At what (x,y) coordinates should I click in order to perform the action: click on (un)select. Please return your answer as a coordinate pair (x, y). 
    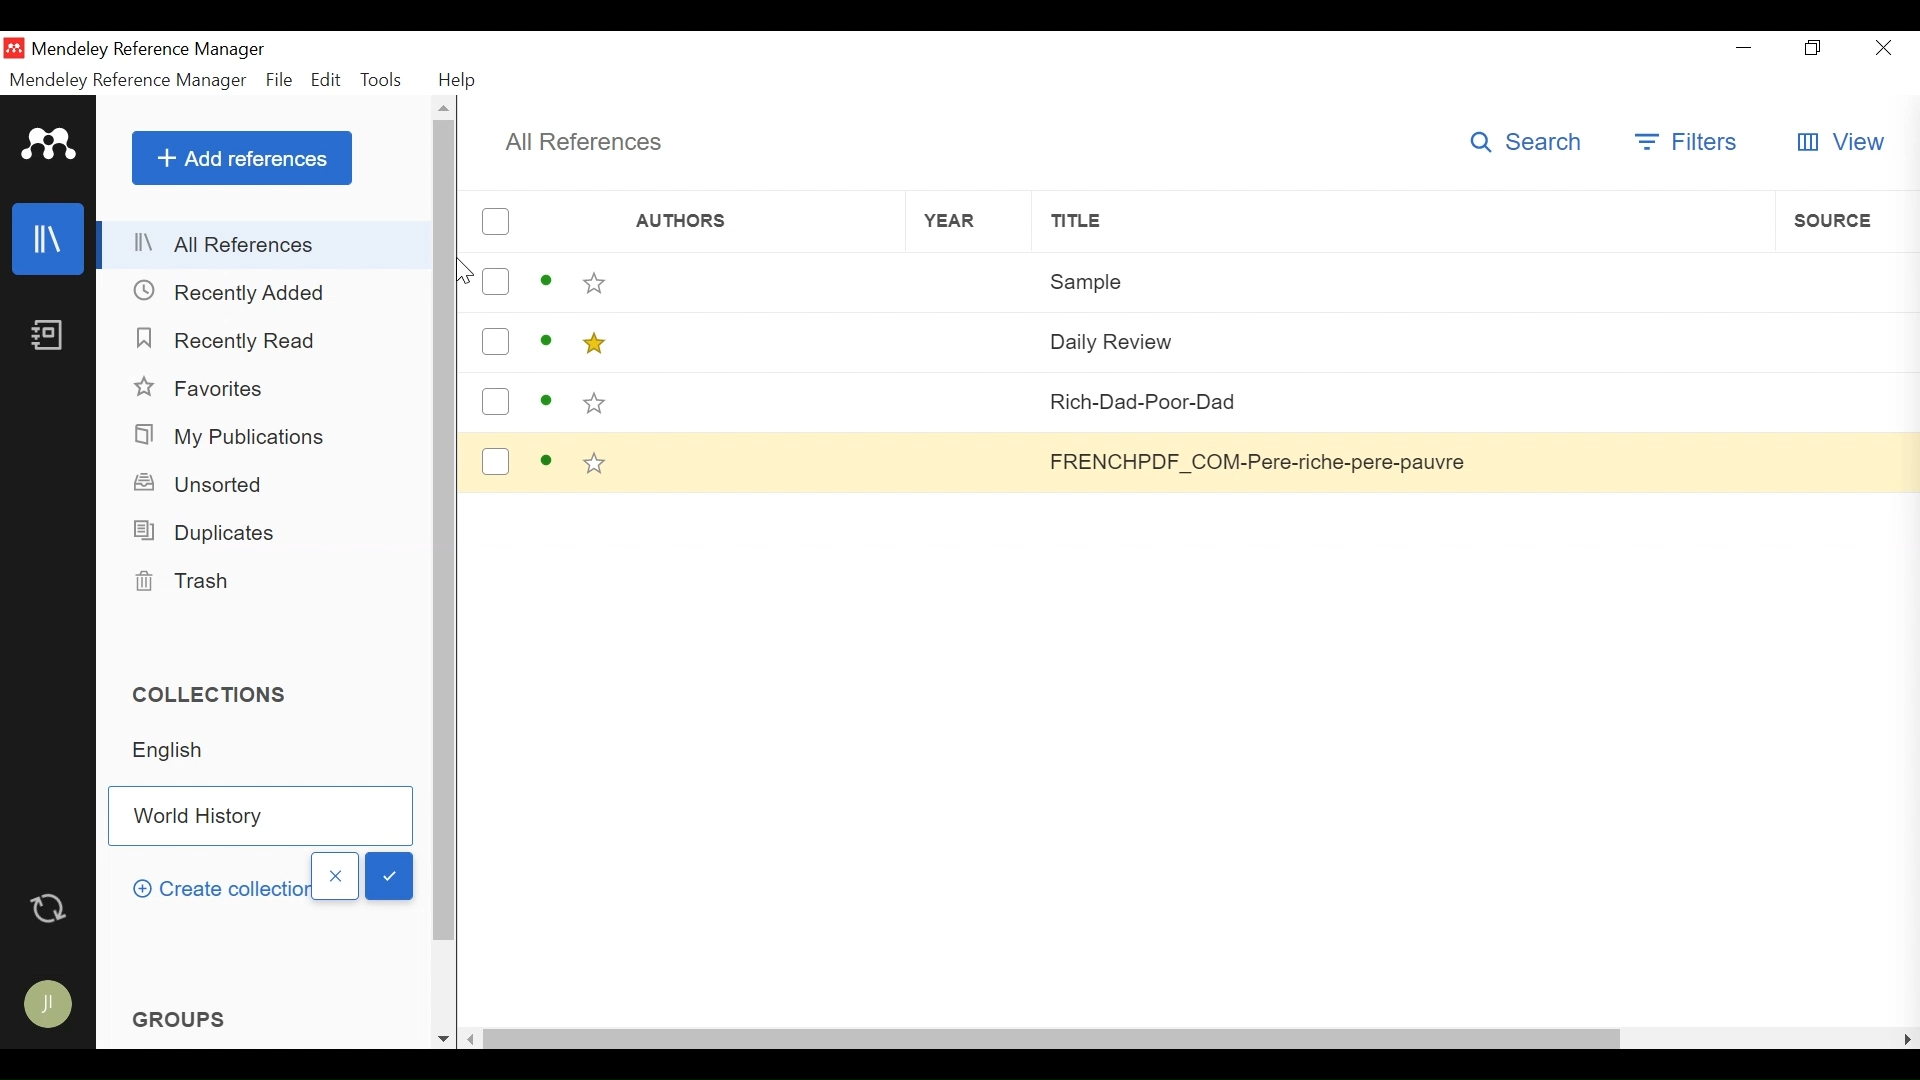
    Looking at the image, I should click on (495, 282).